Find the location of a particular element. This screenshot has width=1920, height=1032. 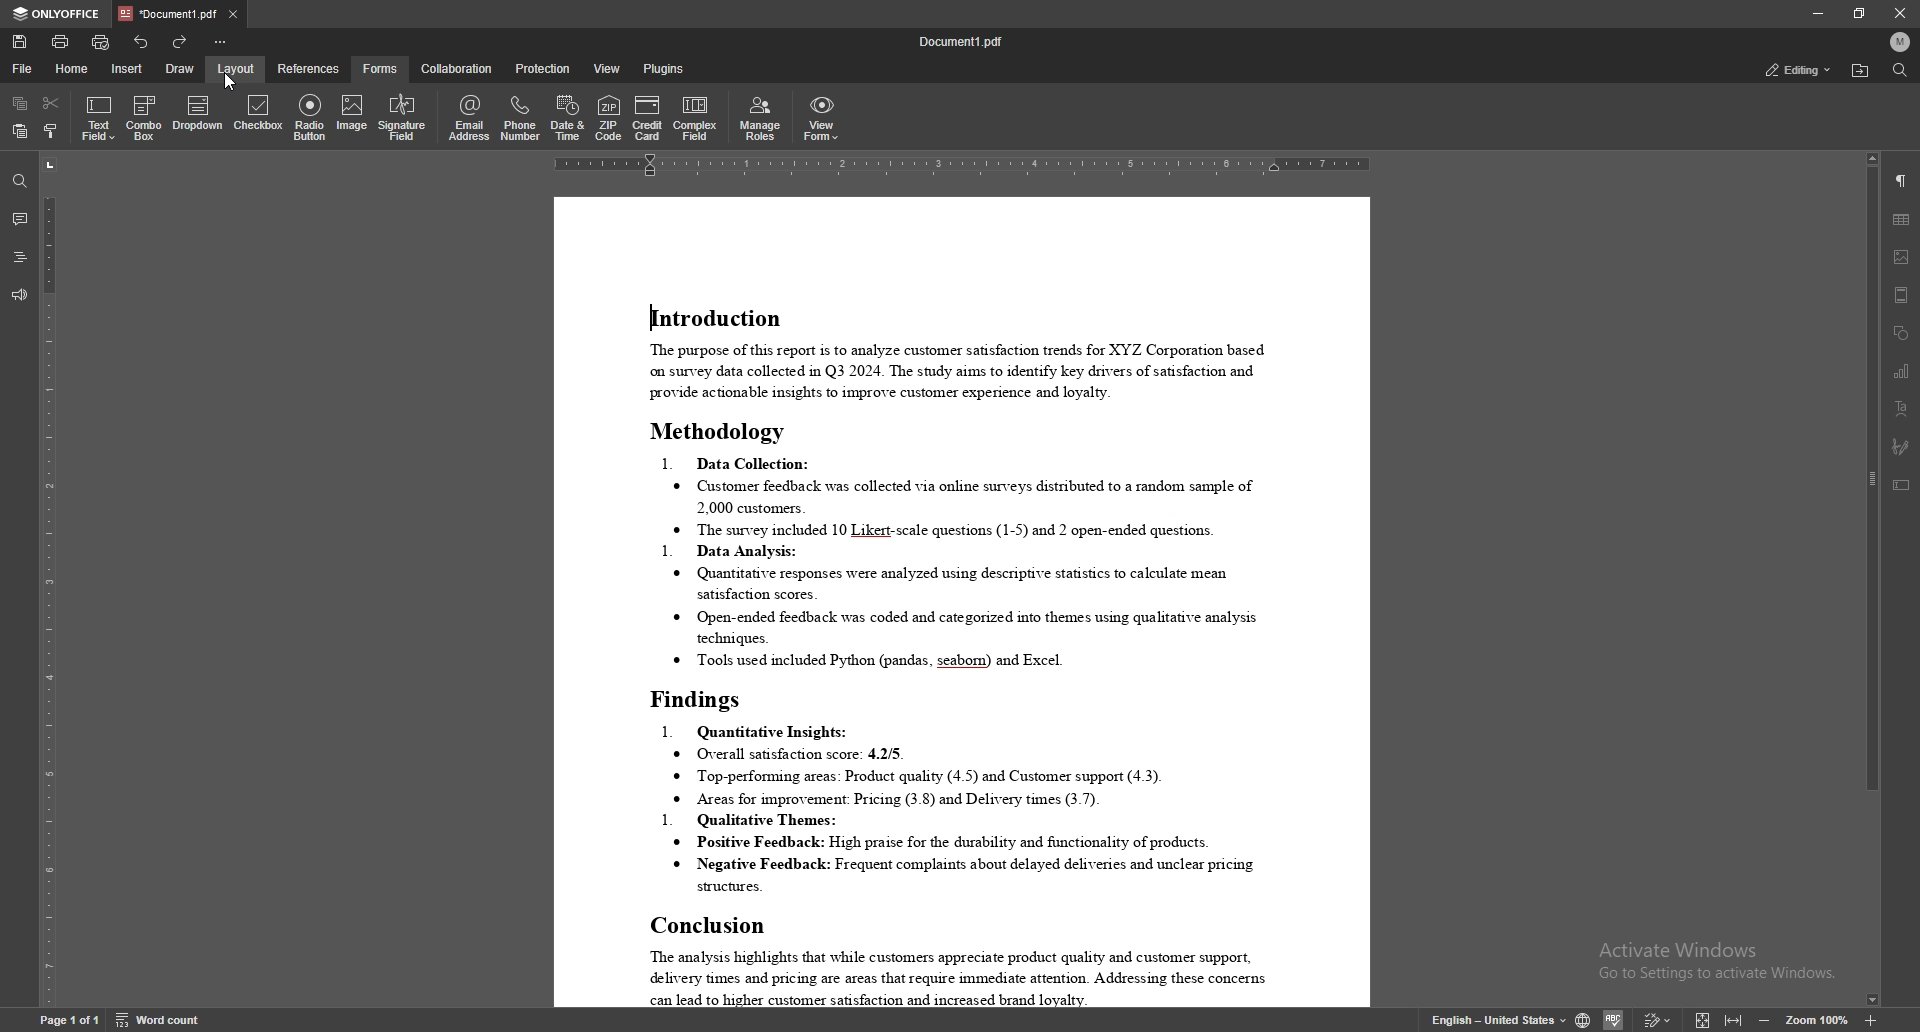

credit card is located at coordinates (648, 118).